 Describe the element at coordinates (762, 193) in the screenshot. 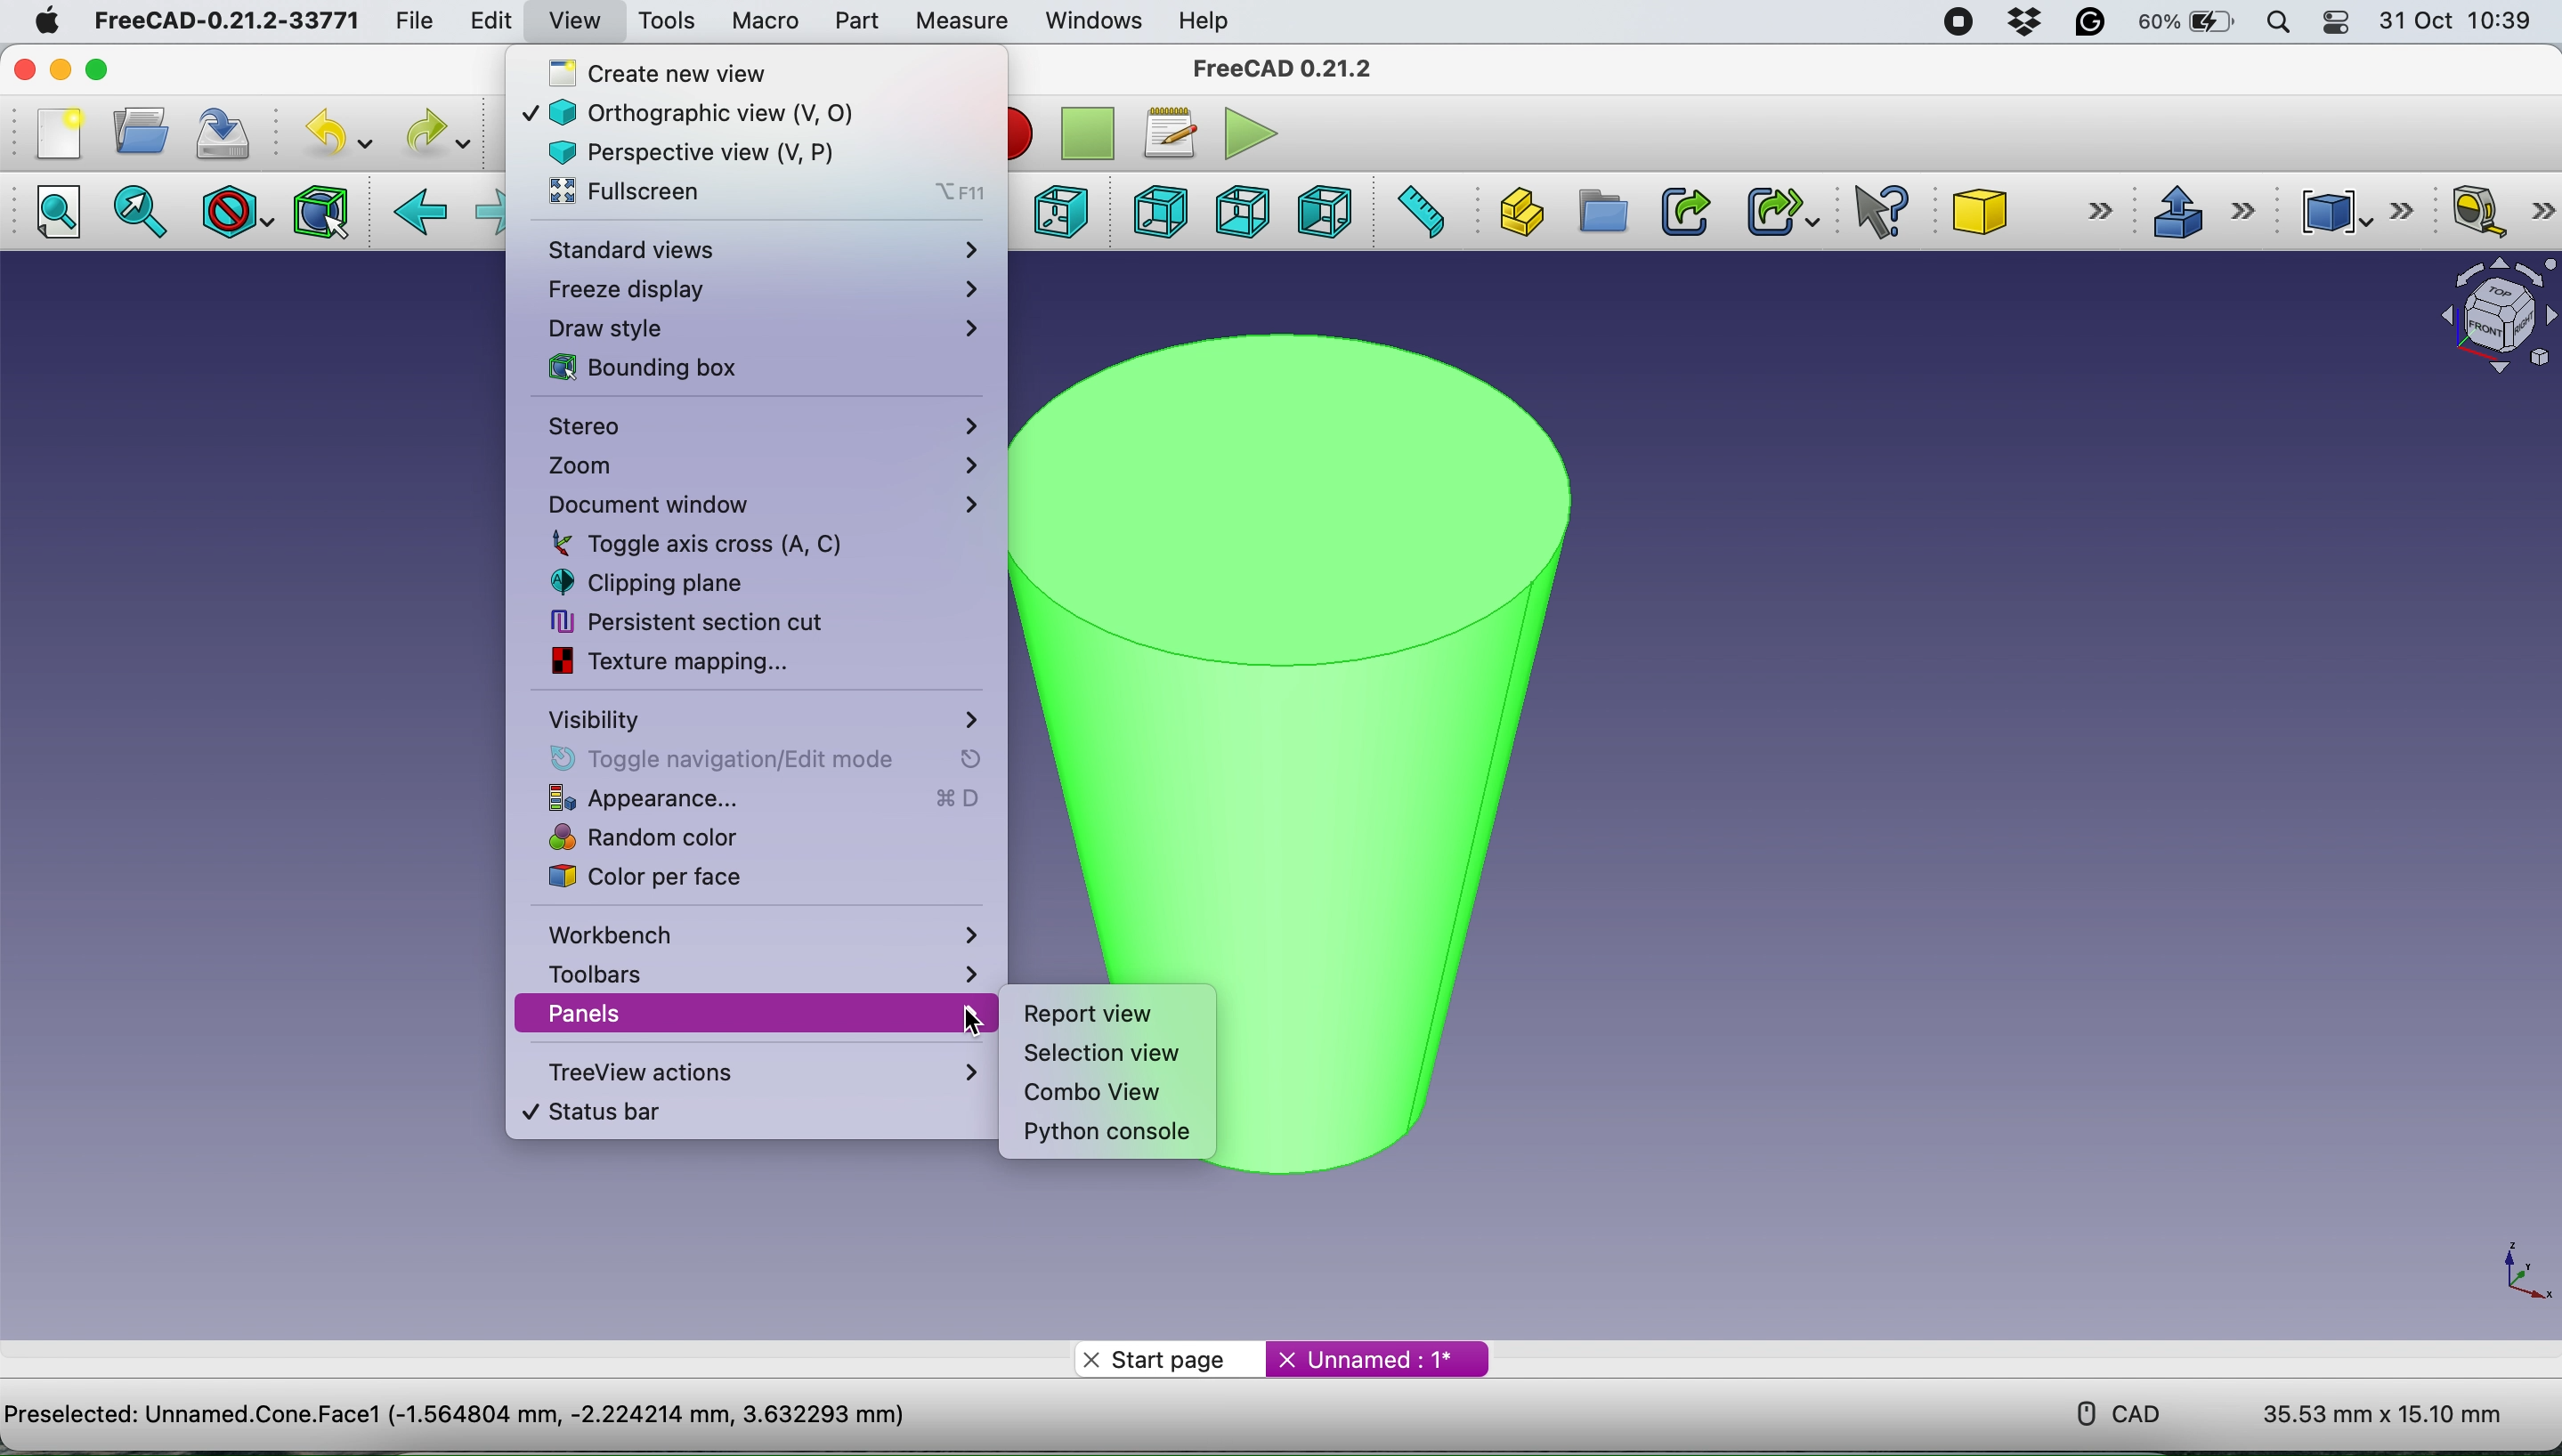

I see `fullscreen` at that location.